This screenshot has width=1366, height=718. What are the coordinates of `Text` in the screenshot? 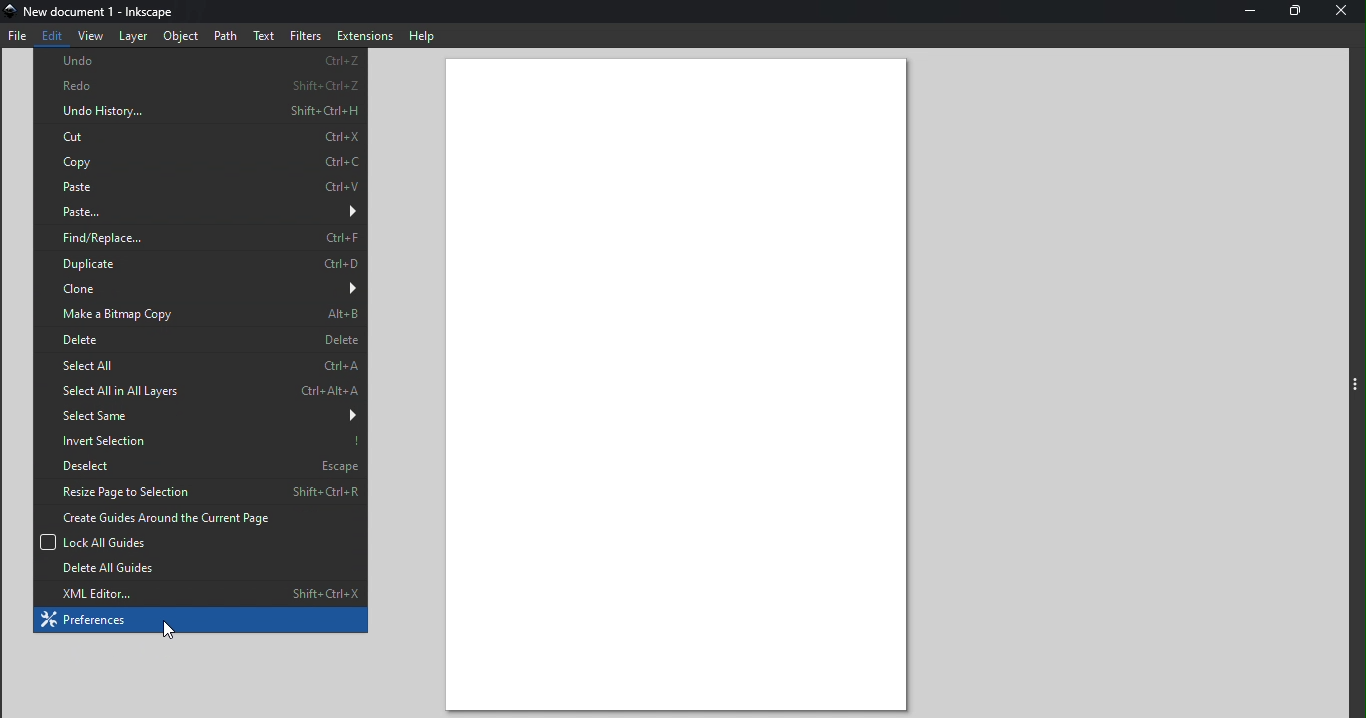 It's located at (265, 33).